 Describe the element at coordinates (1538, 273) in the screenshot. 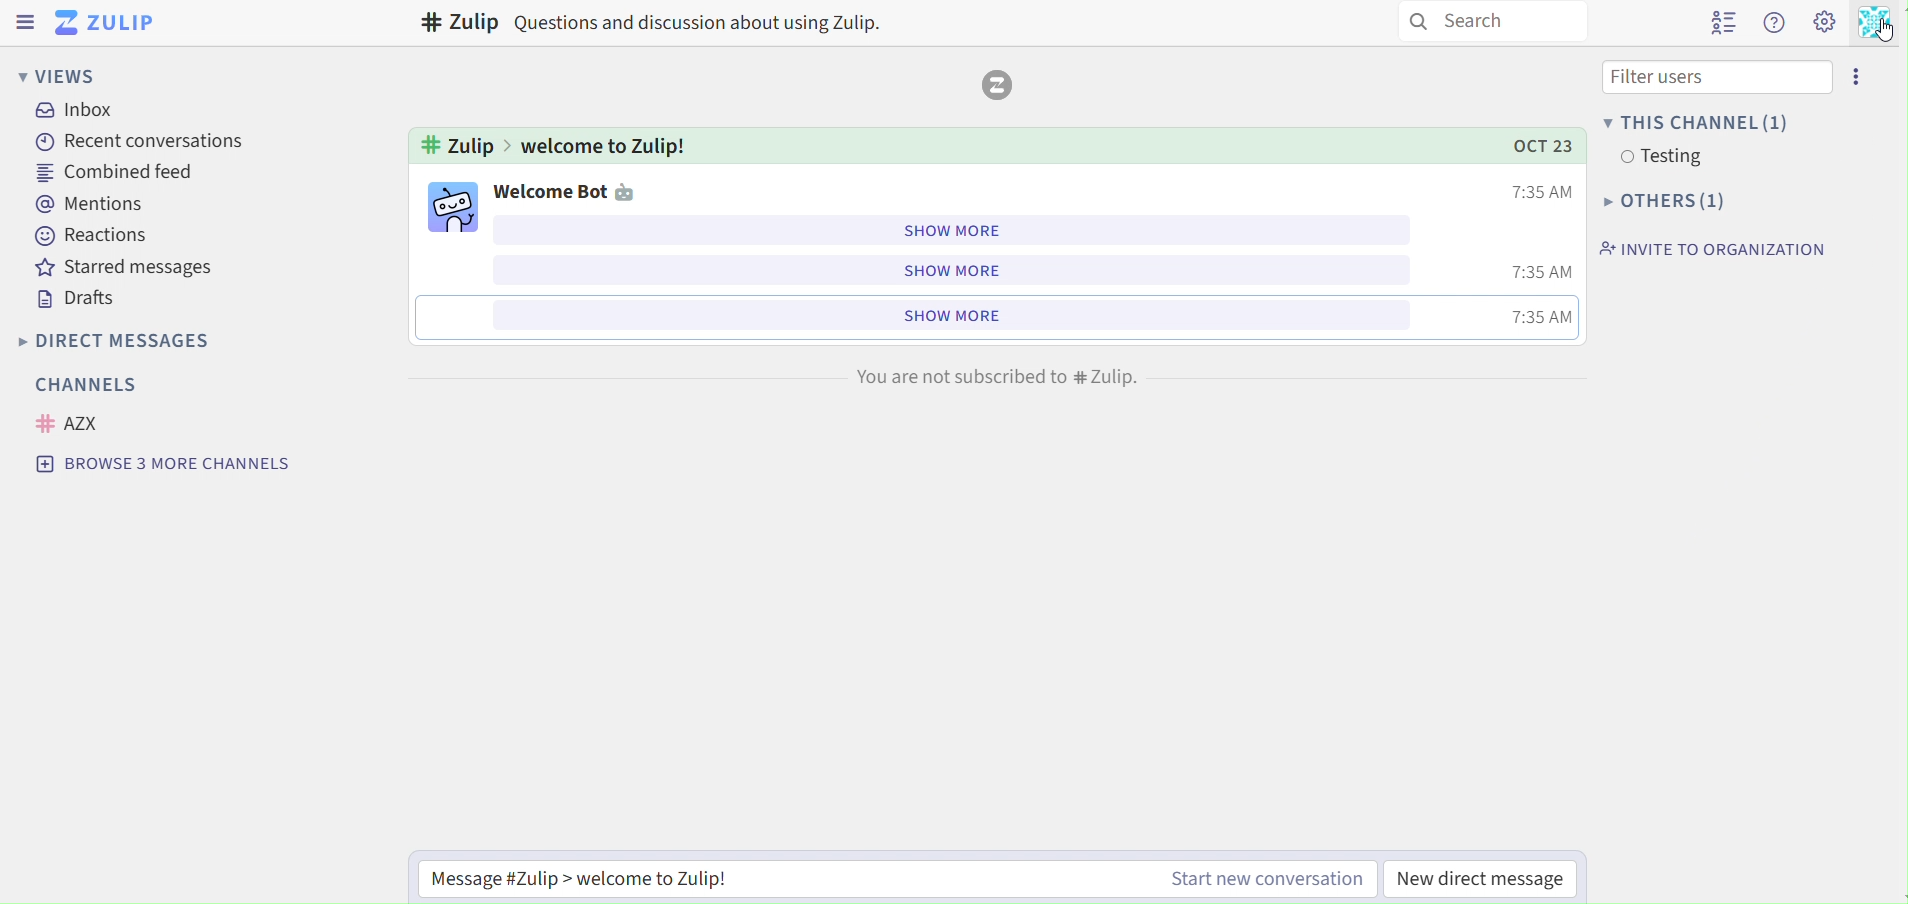

I see `7:35AM` at that location.